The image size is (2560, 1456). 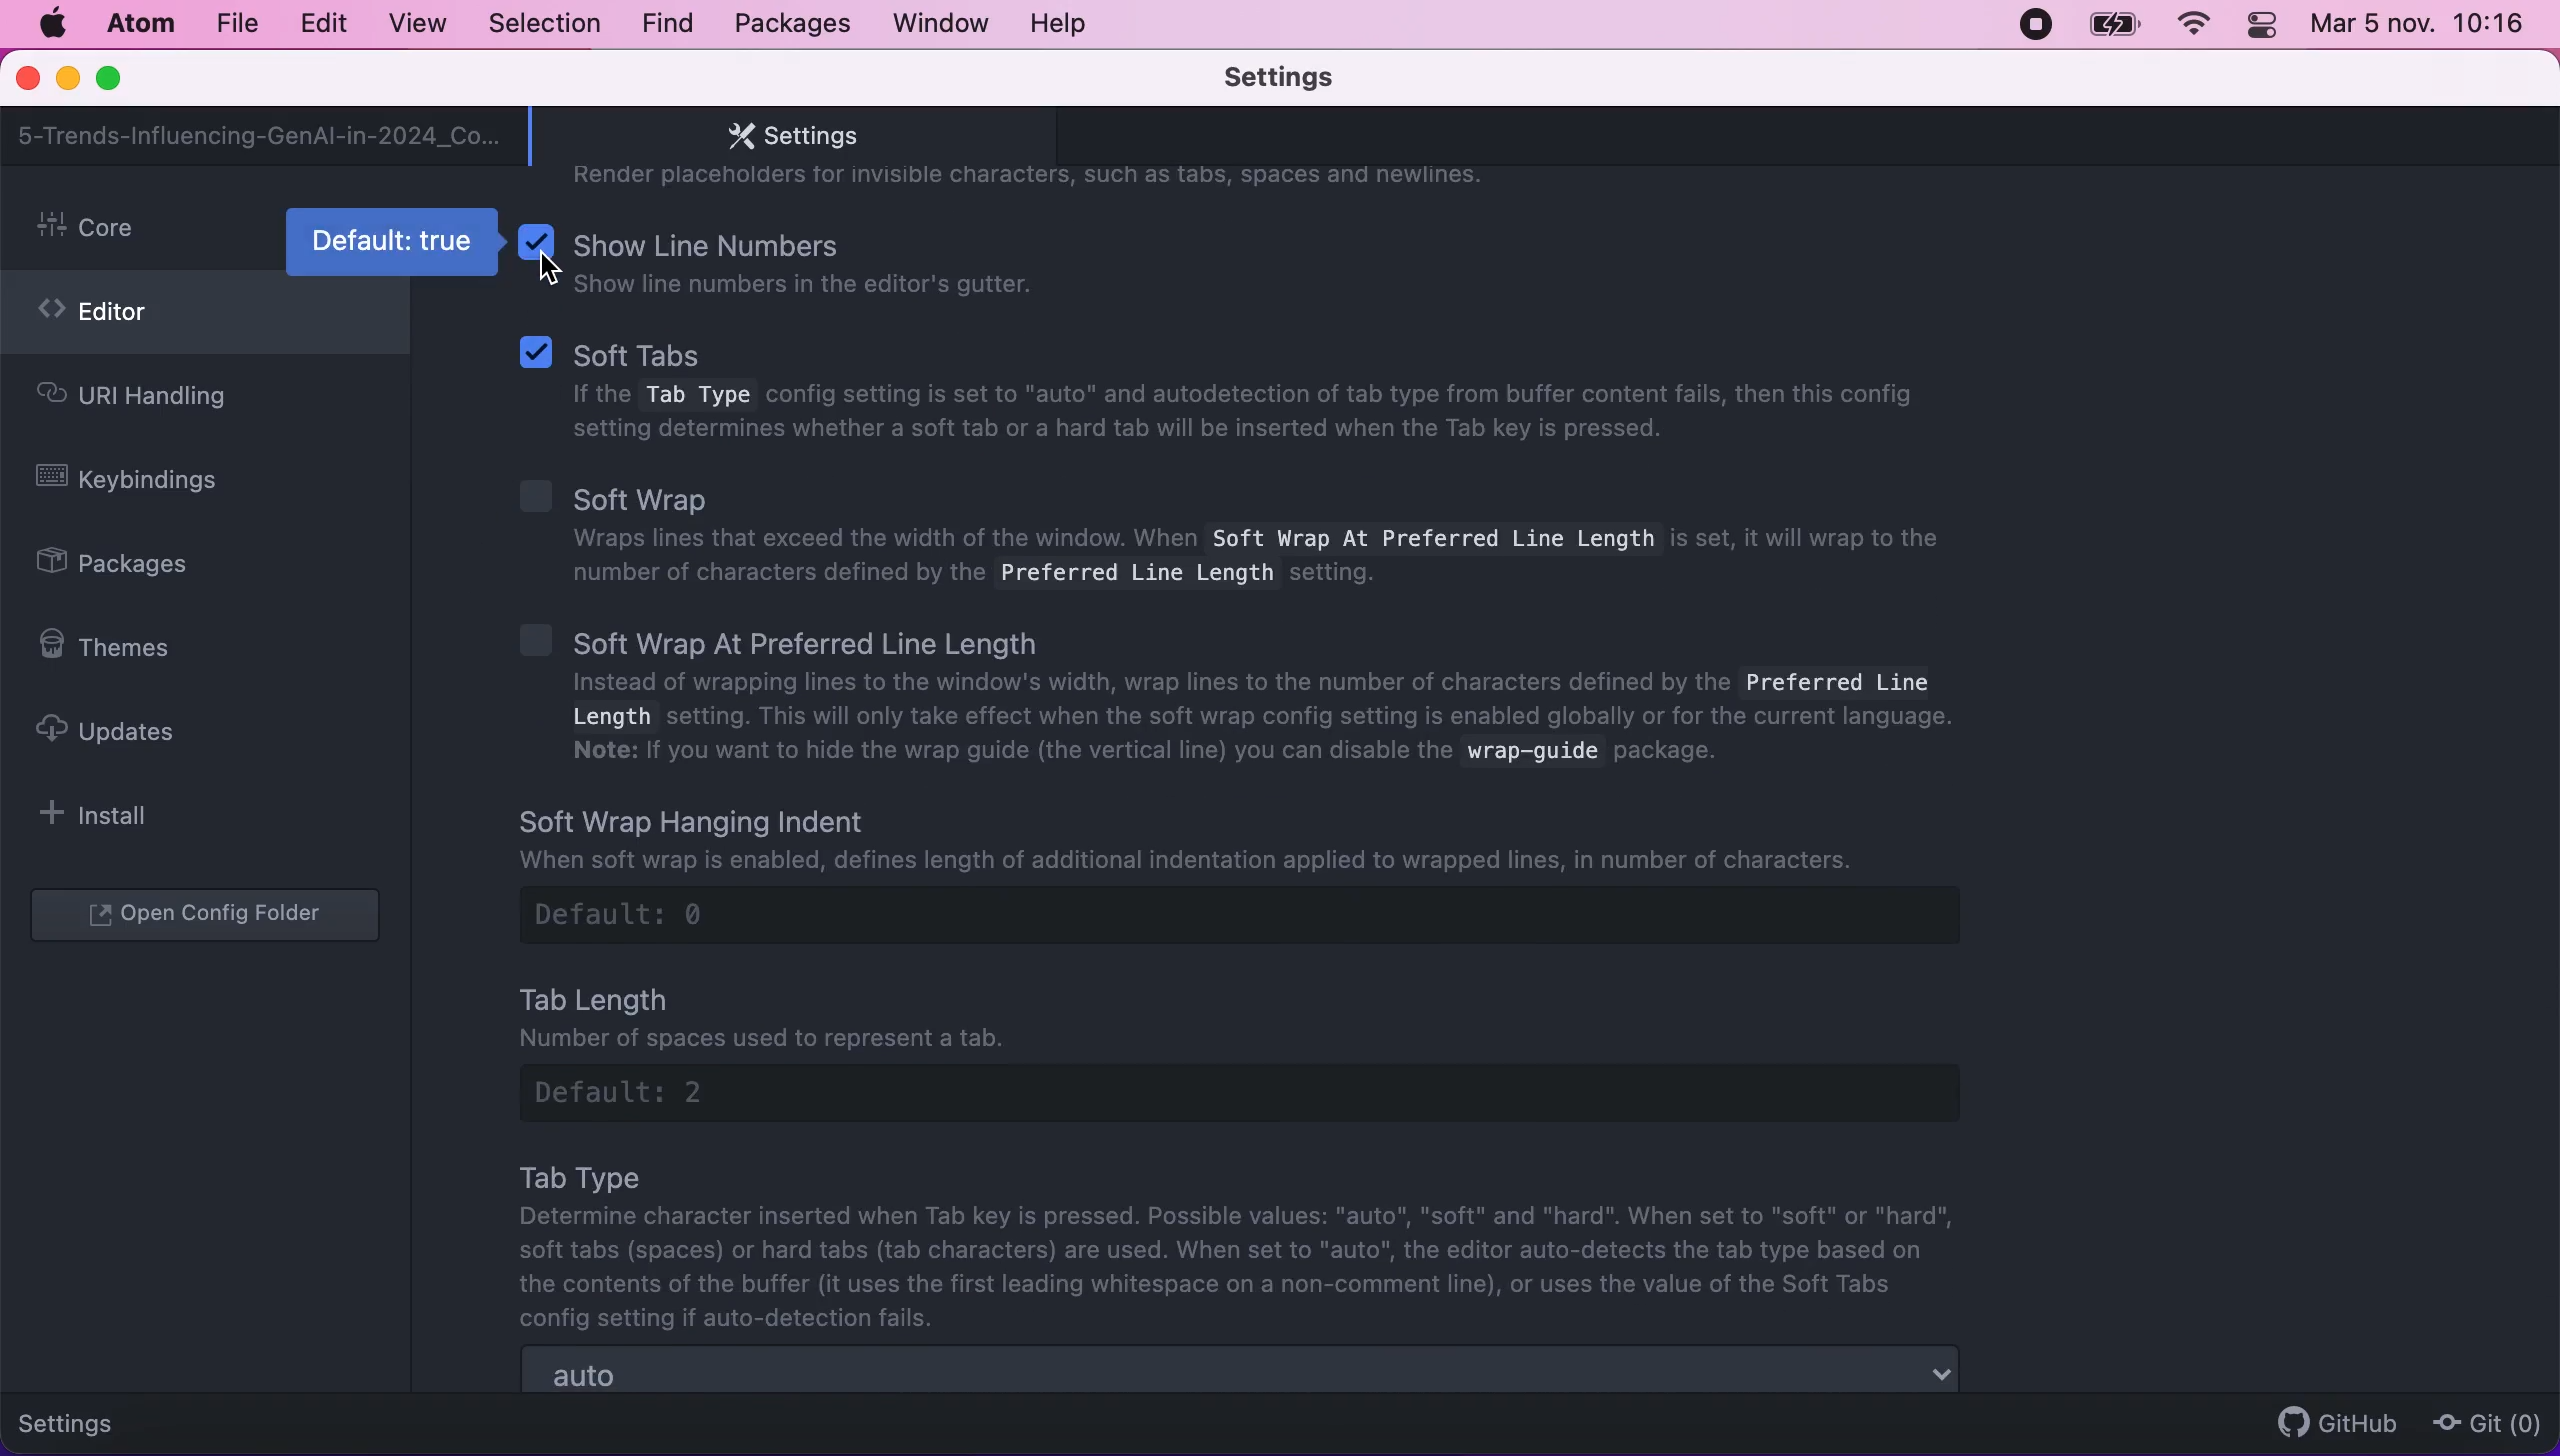 What do you see at coordinates (2328, 1422) in the screenshot?
I see `github` at bounding box center [2328, 1422].